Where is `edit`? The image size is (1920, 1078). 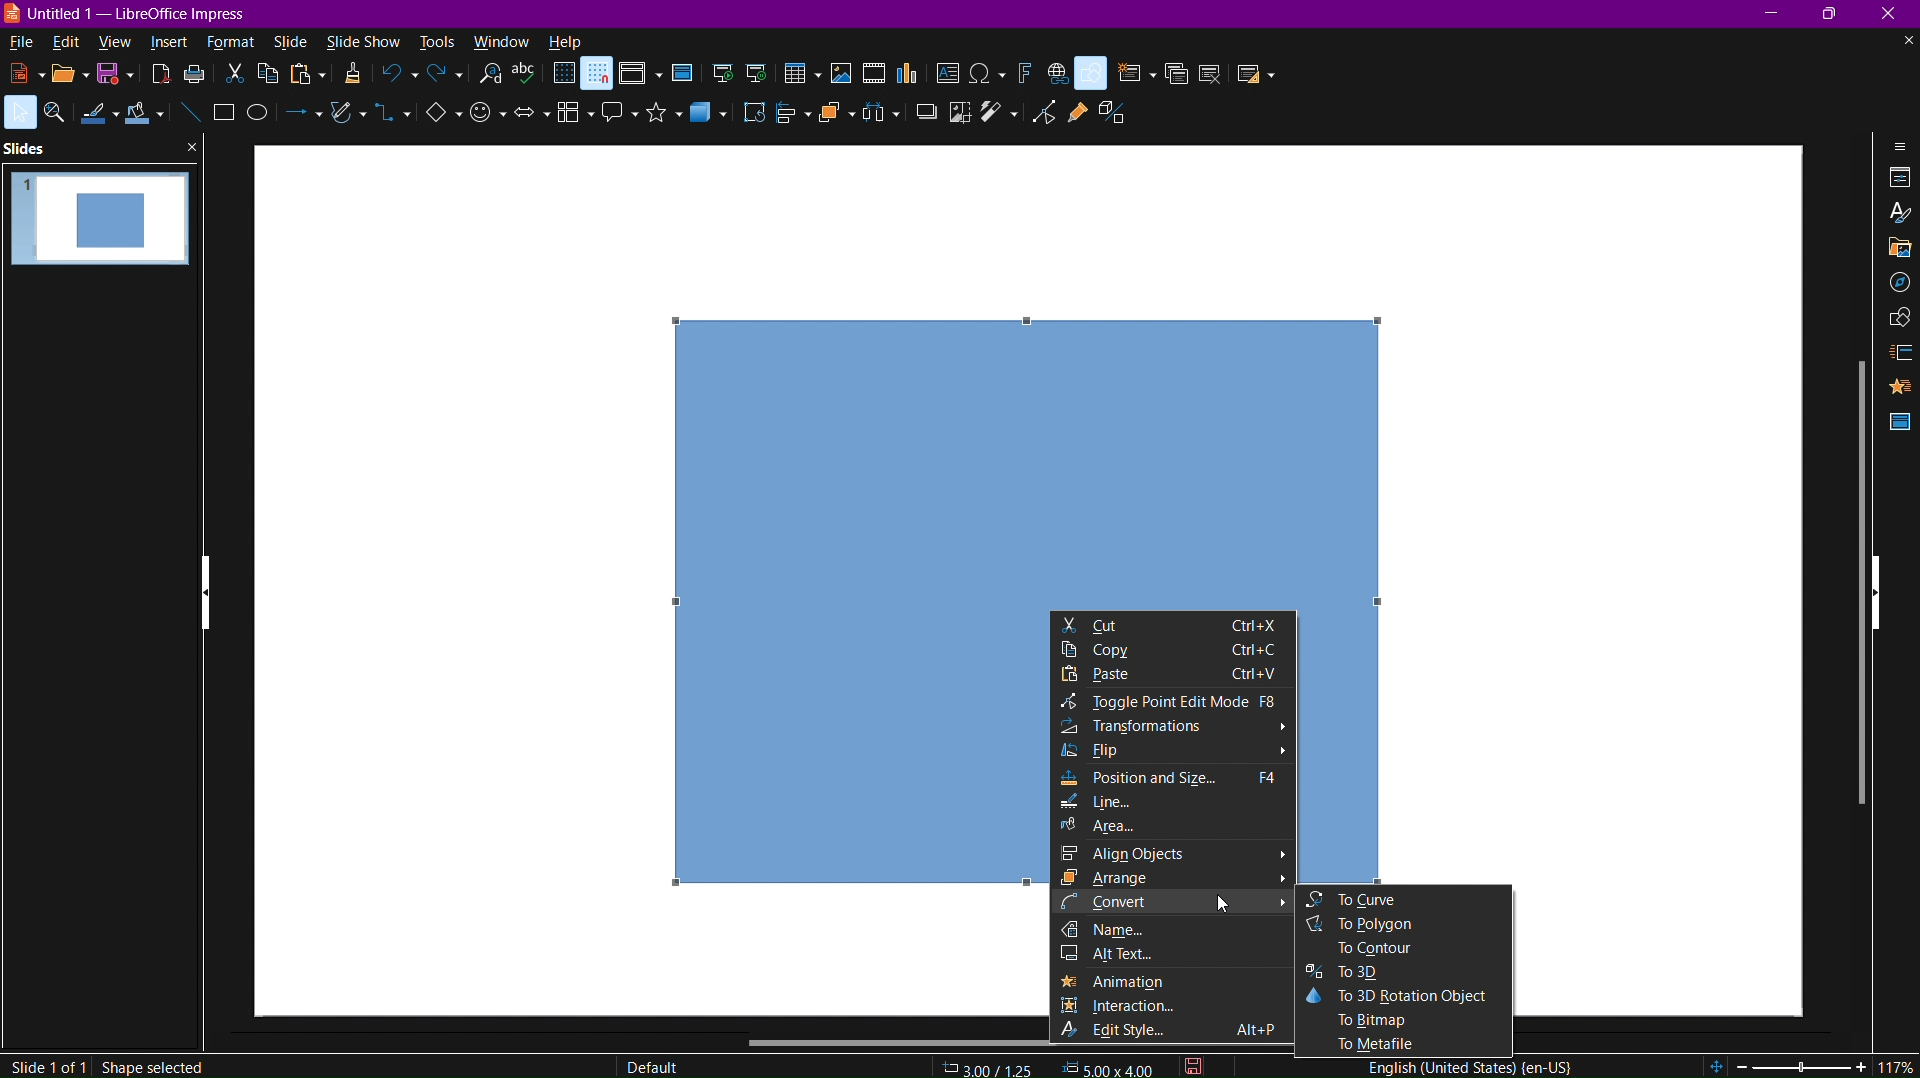
edit is located at coordinates (65, 42).